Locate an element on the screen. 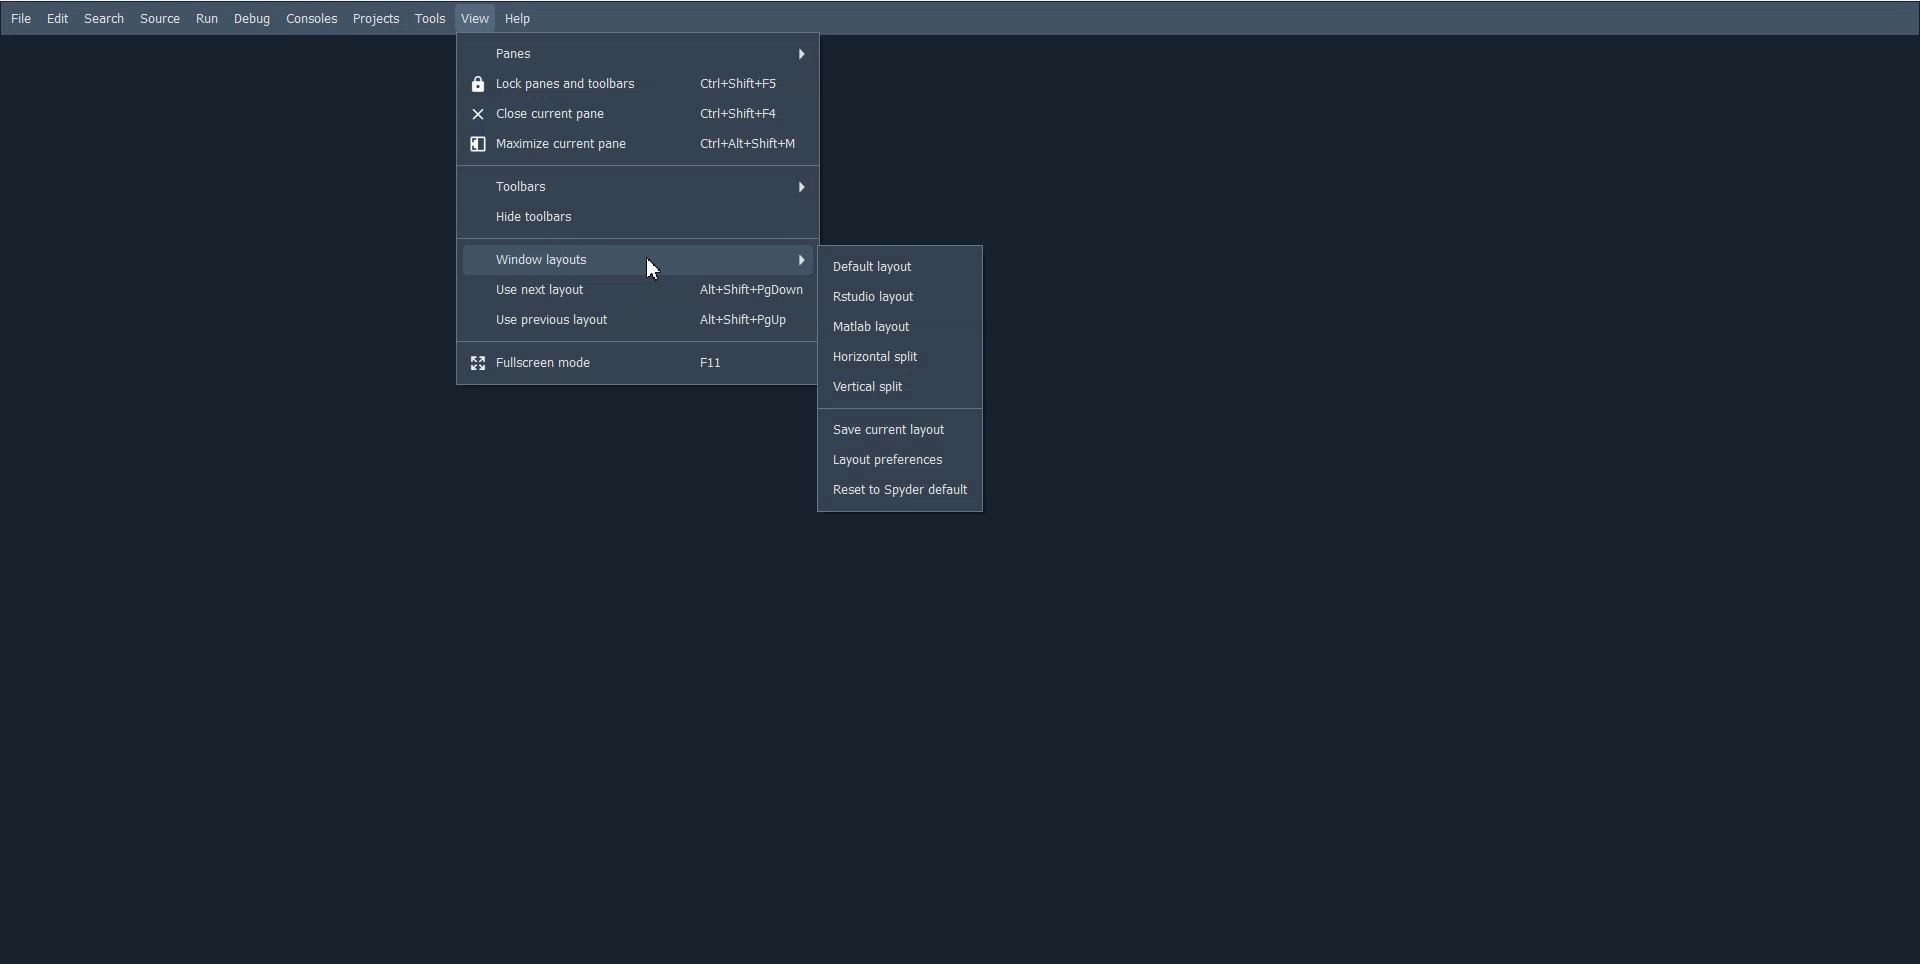  Consoles is located at coordinates (312, 18).